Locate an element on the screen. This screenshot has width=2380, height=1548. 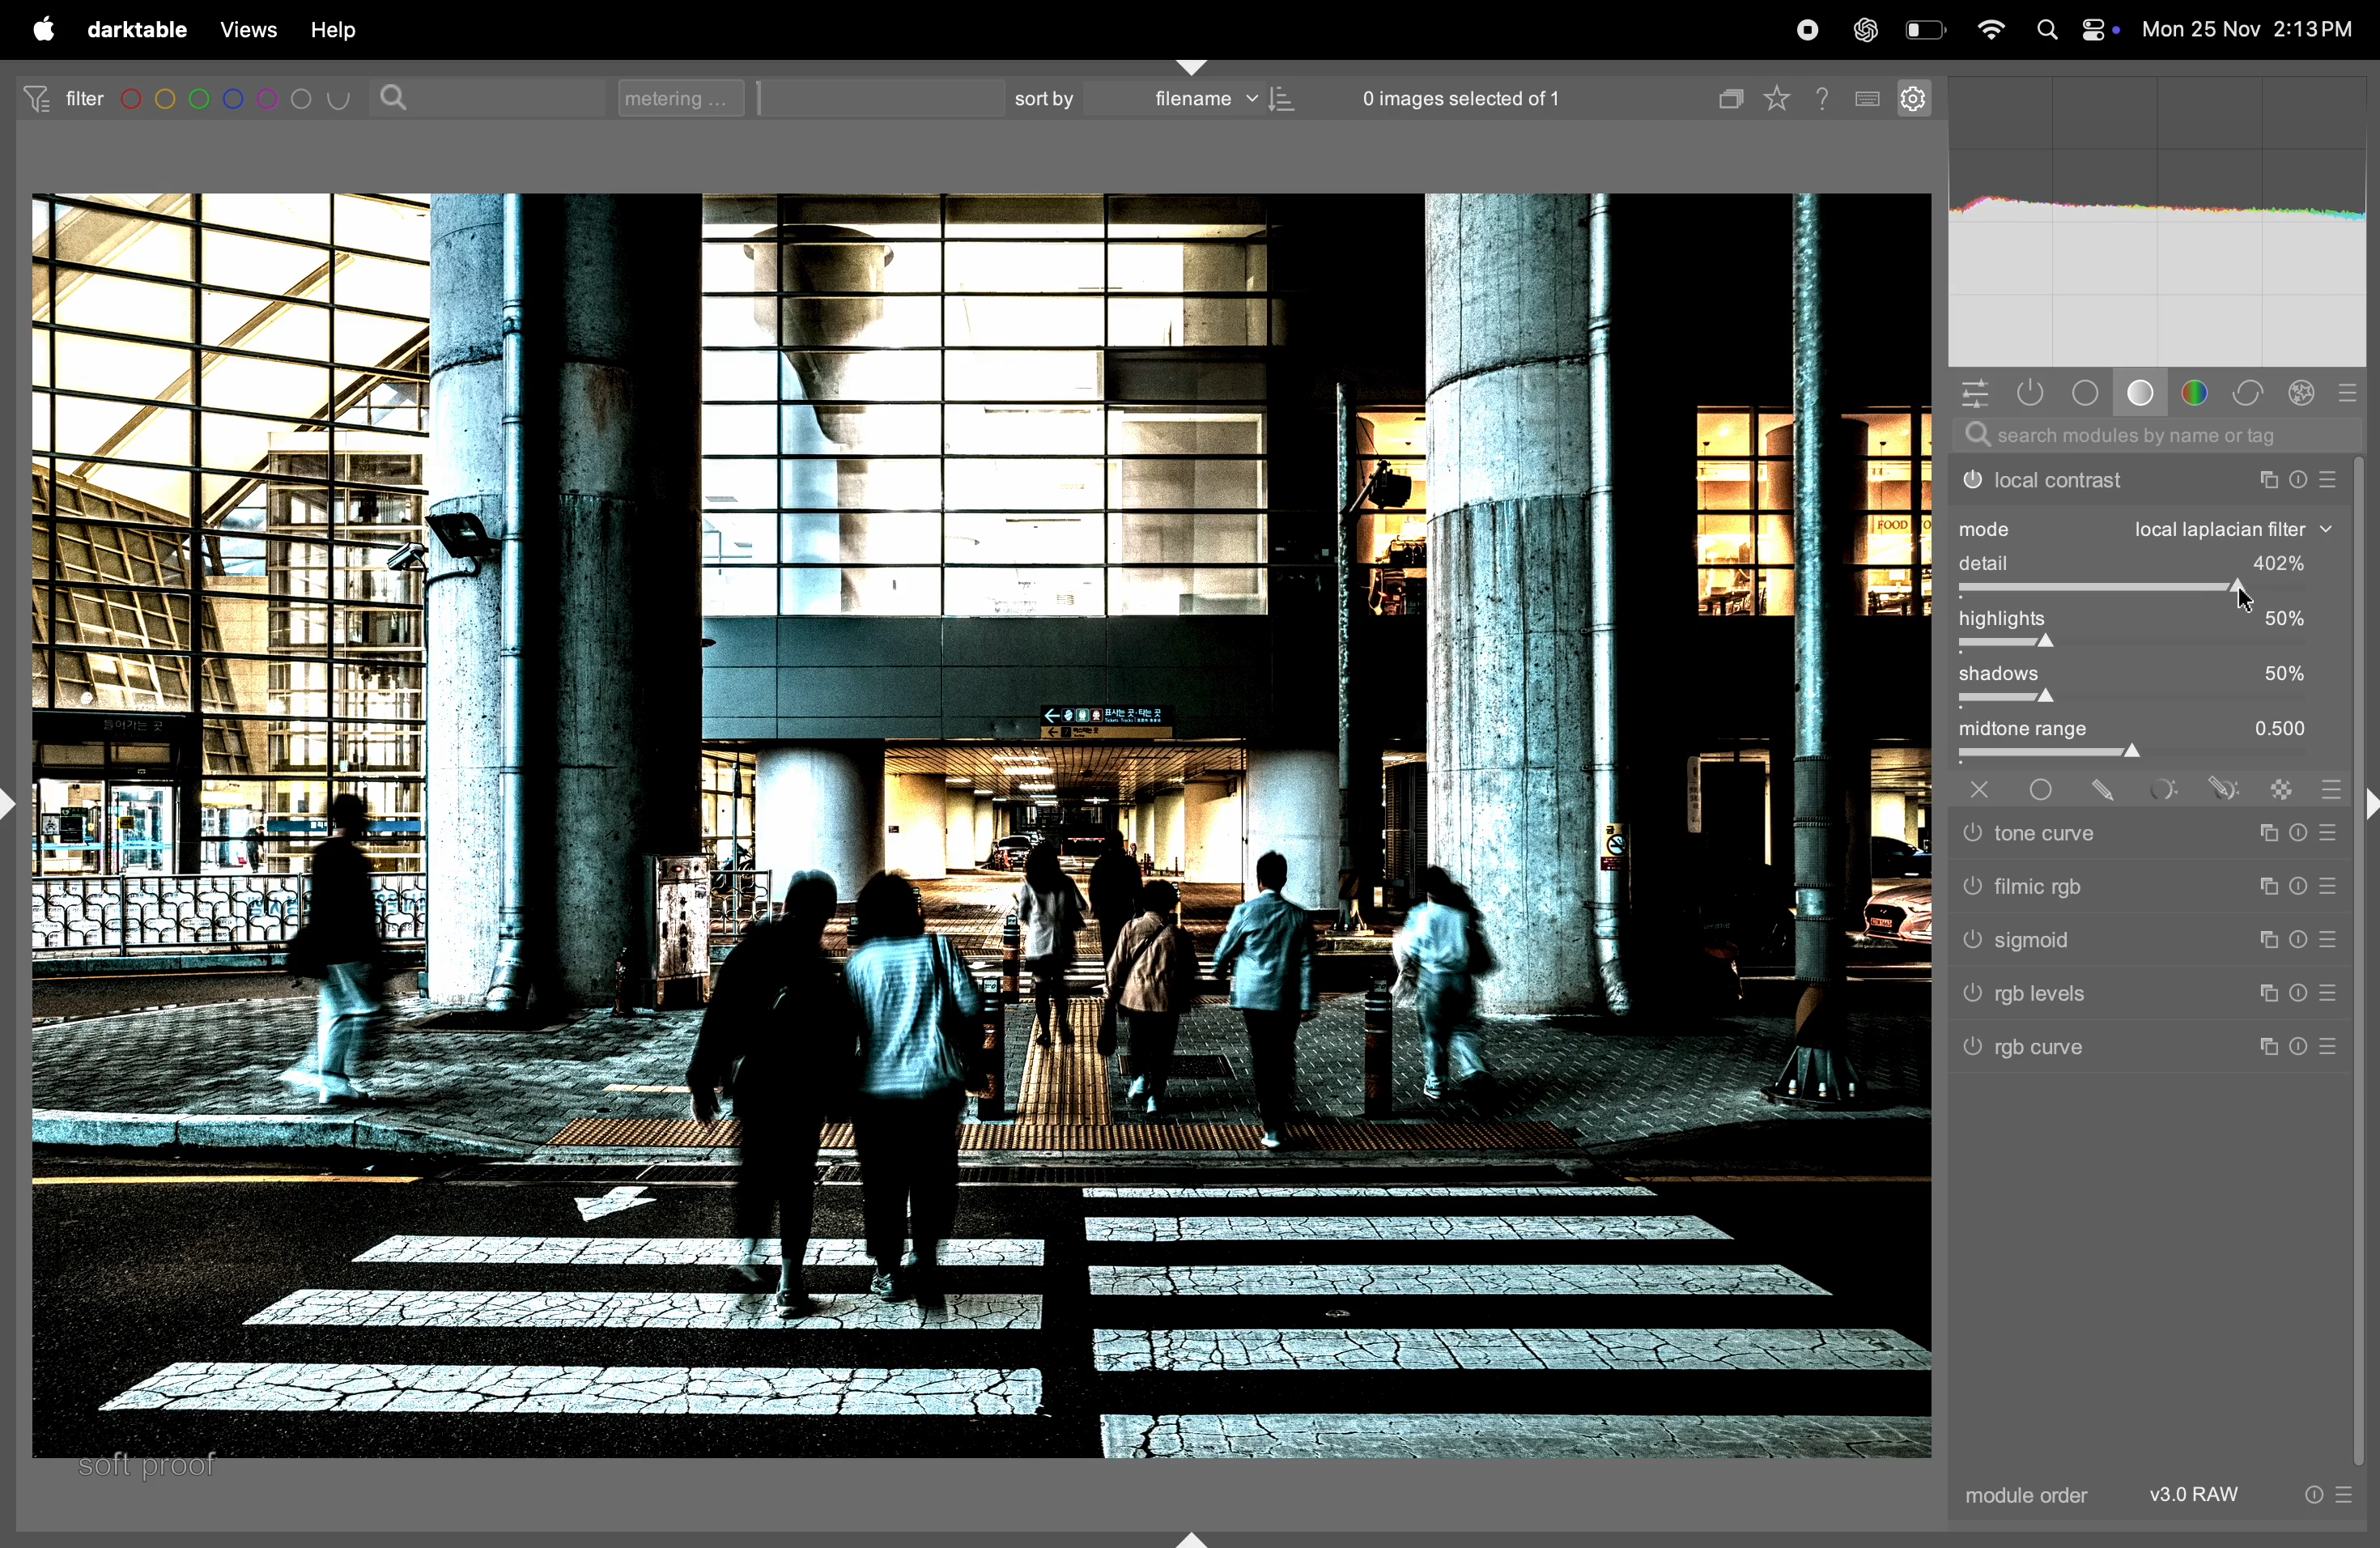
effect is located at coordinates (2302, 391).